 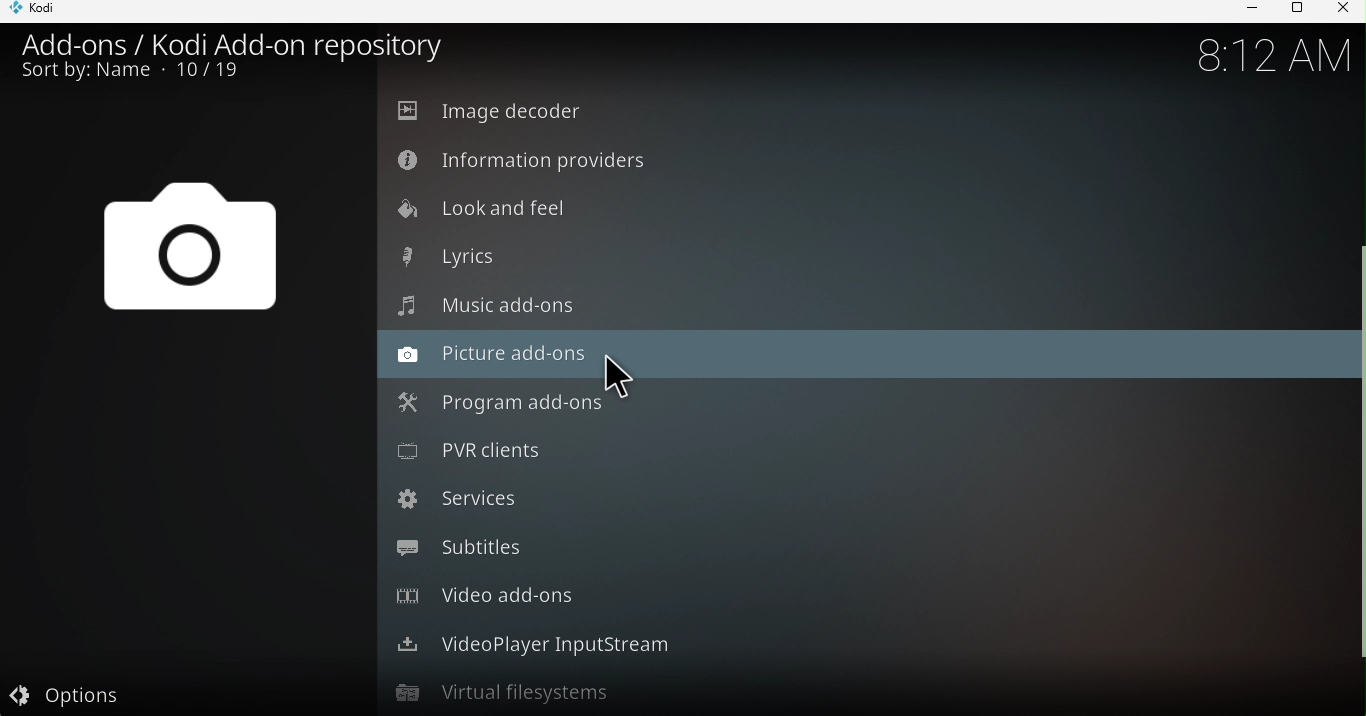 What do you see at coordinates (1342, 11) in the screenshot?
I see `Close` at bounding box center [1342, 11].